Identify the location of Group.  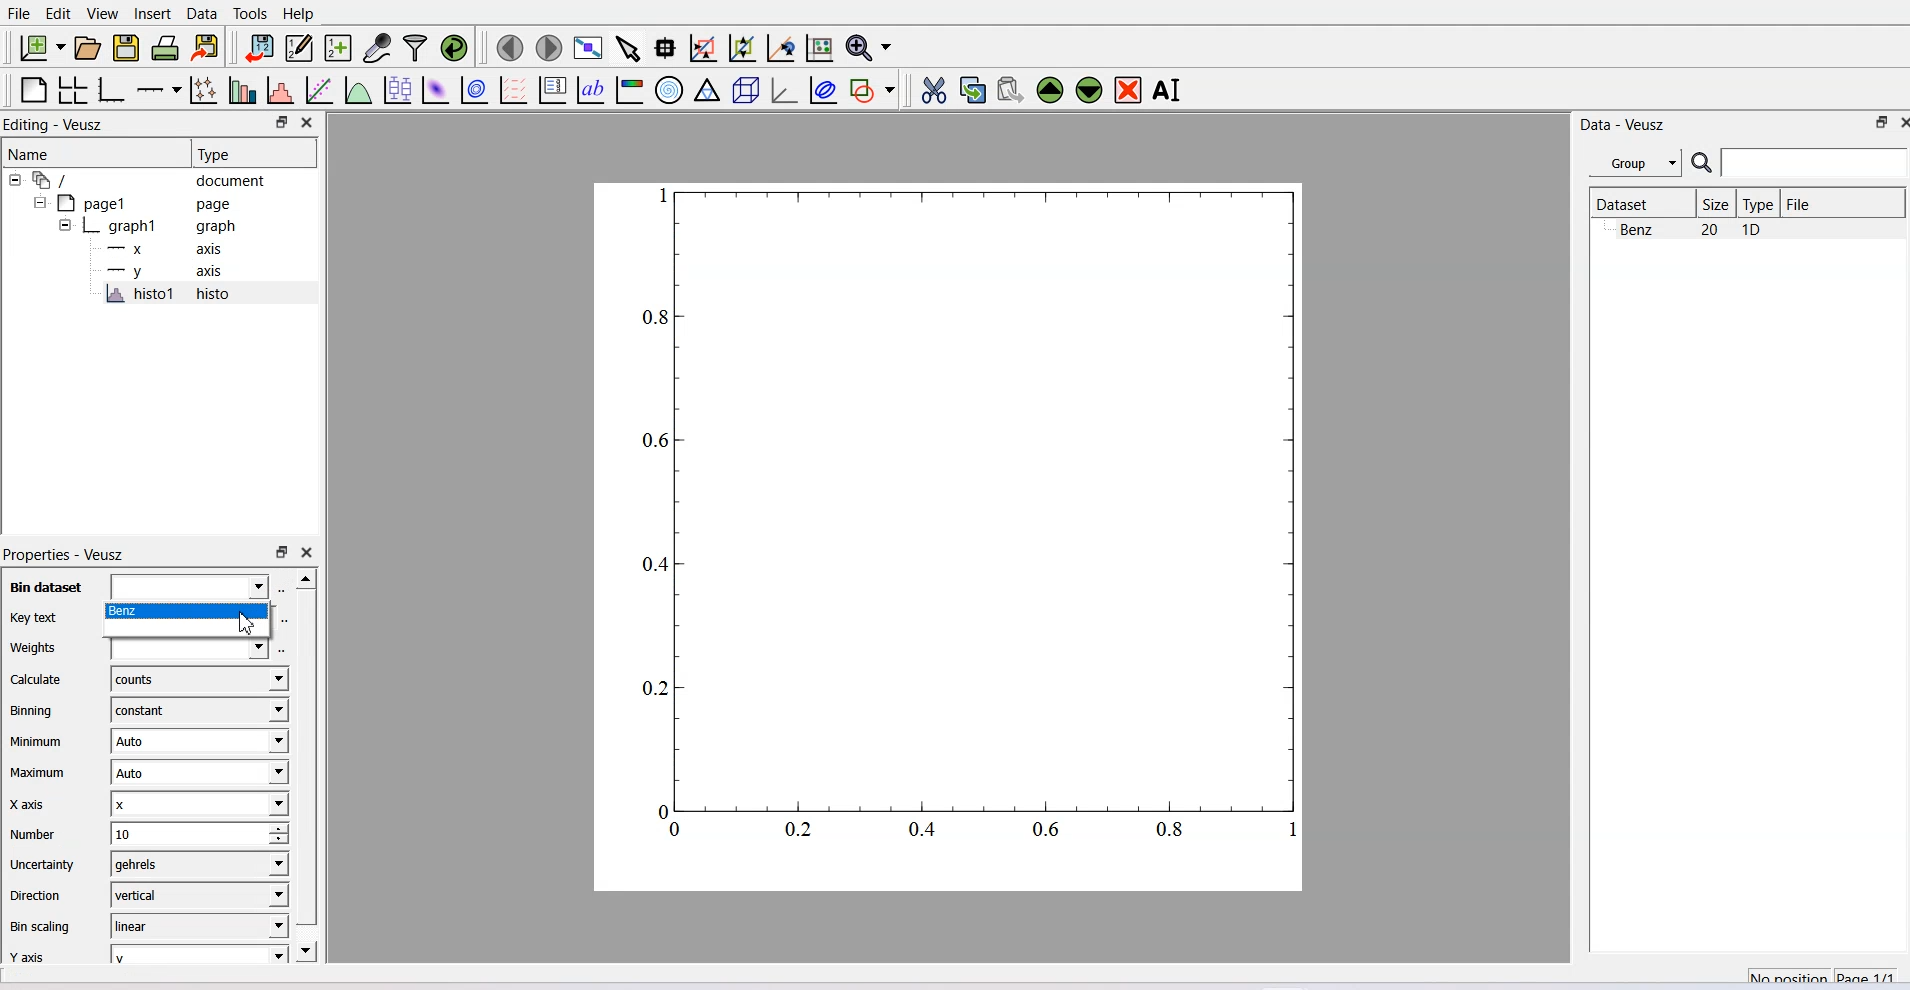
(1635, 161).